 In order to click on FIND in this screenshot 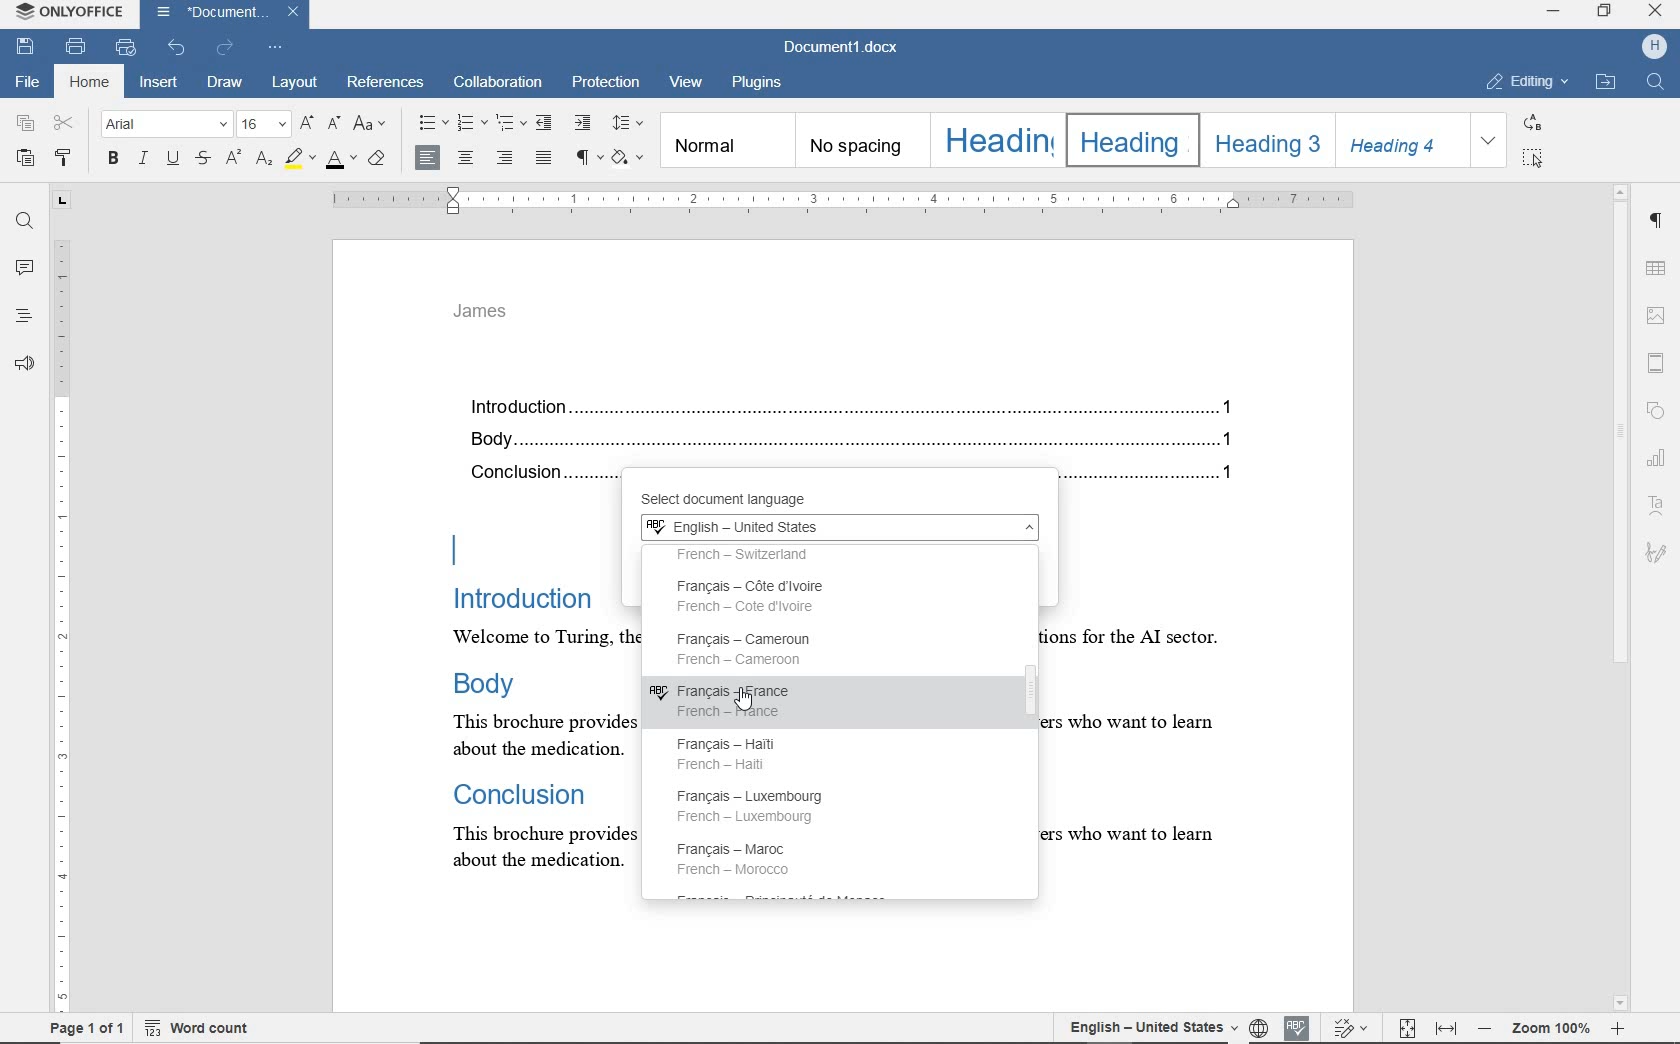, I will do `click(1658, 84)`.